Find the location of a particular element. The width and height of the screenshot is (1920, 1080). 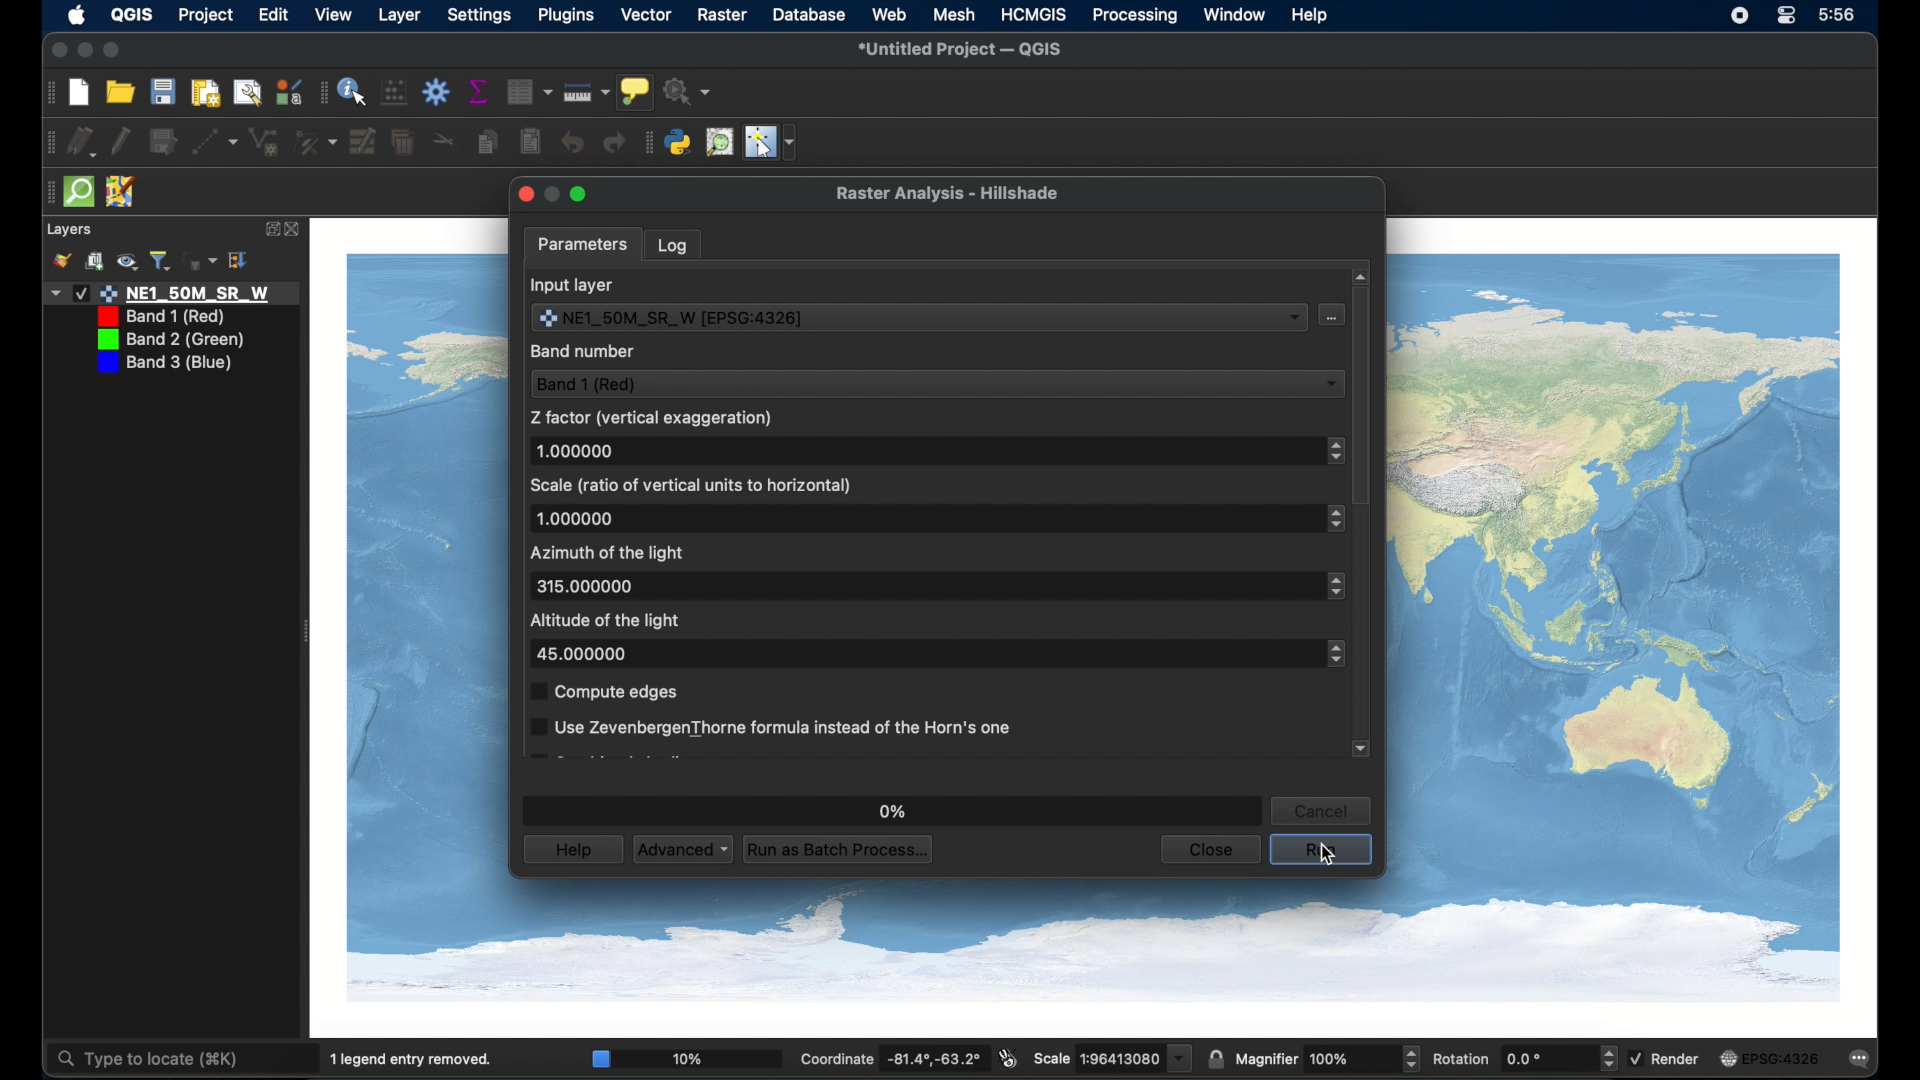

input layer is located at coordinates (1331, 316).